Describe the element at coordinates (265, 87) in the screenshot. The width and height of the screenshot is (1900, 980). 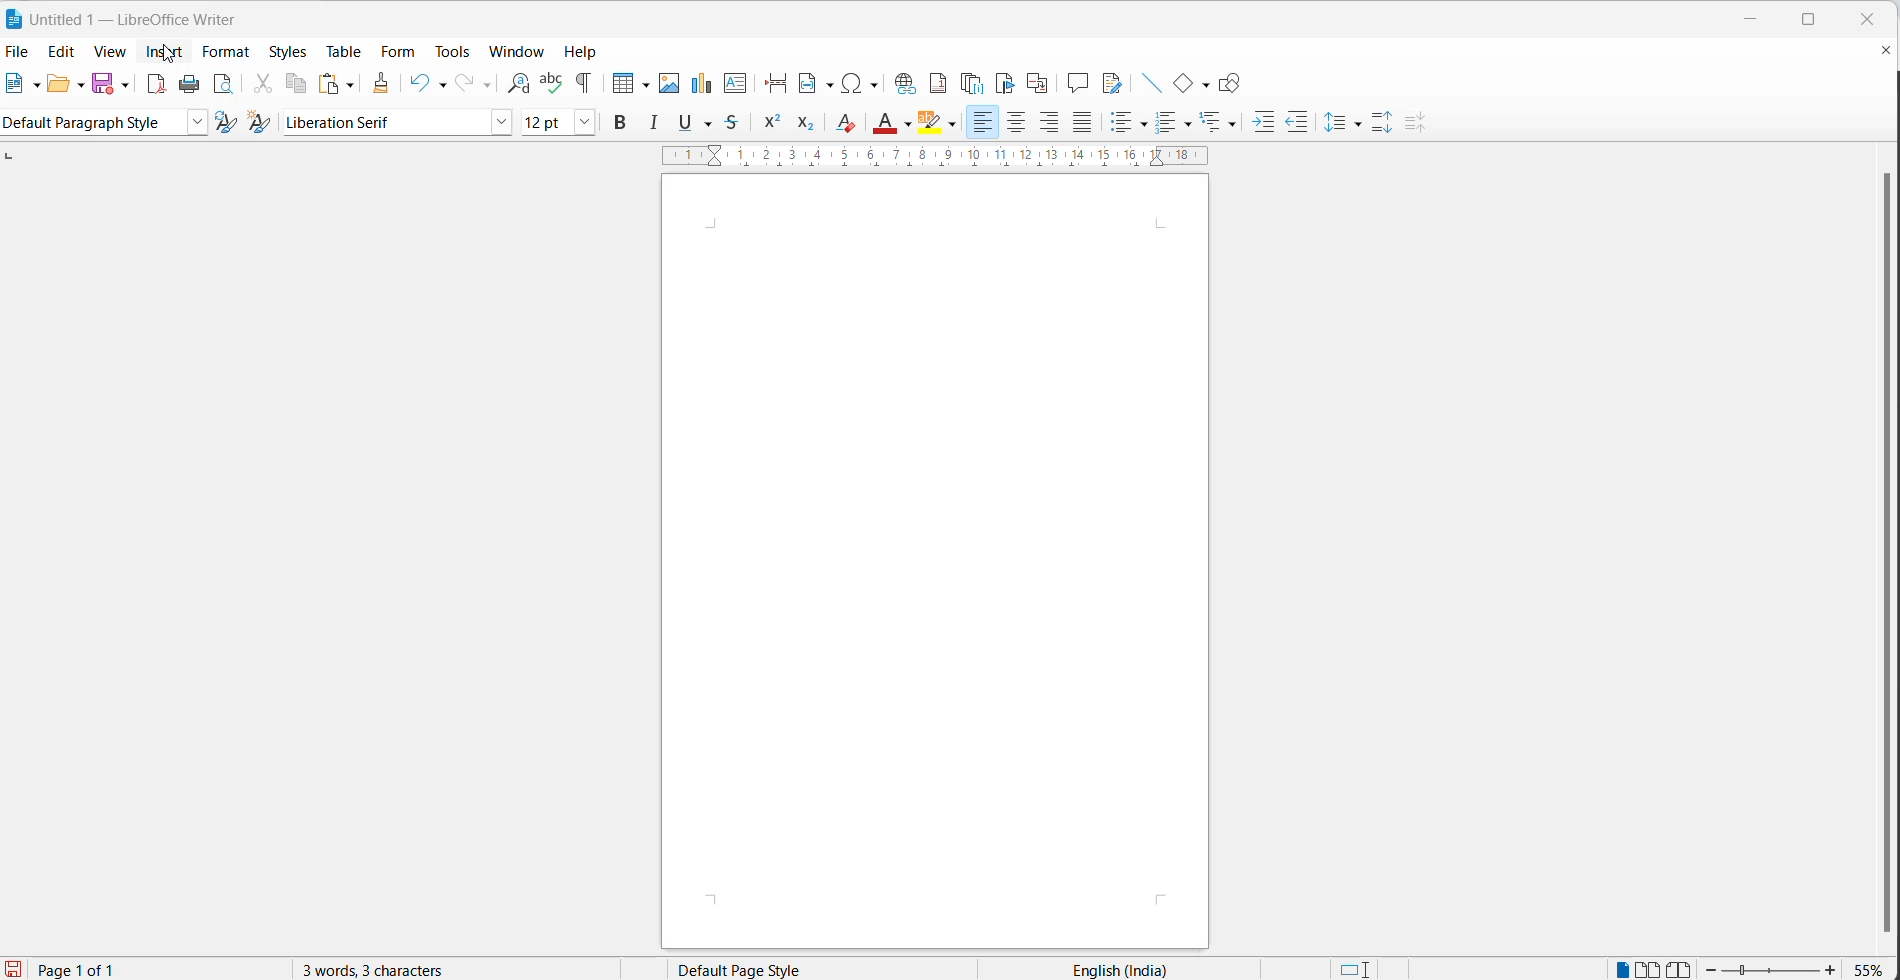
I see `cut` at that location.